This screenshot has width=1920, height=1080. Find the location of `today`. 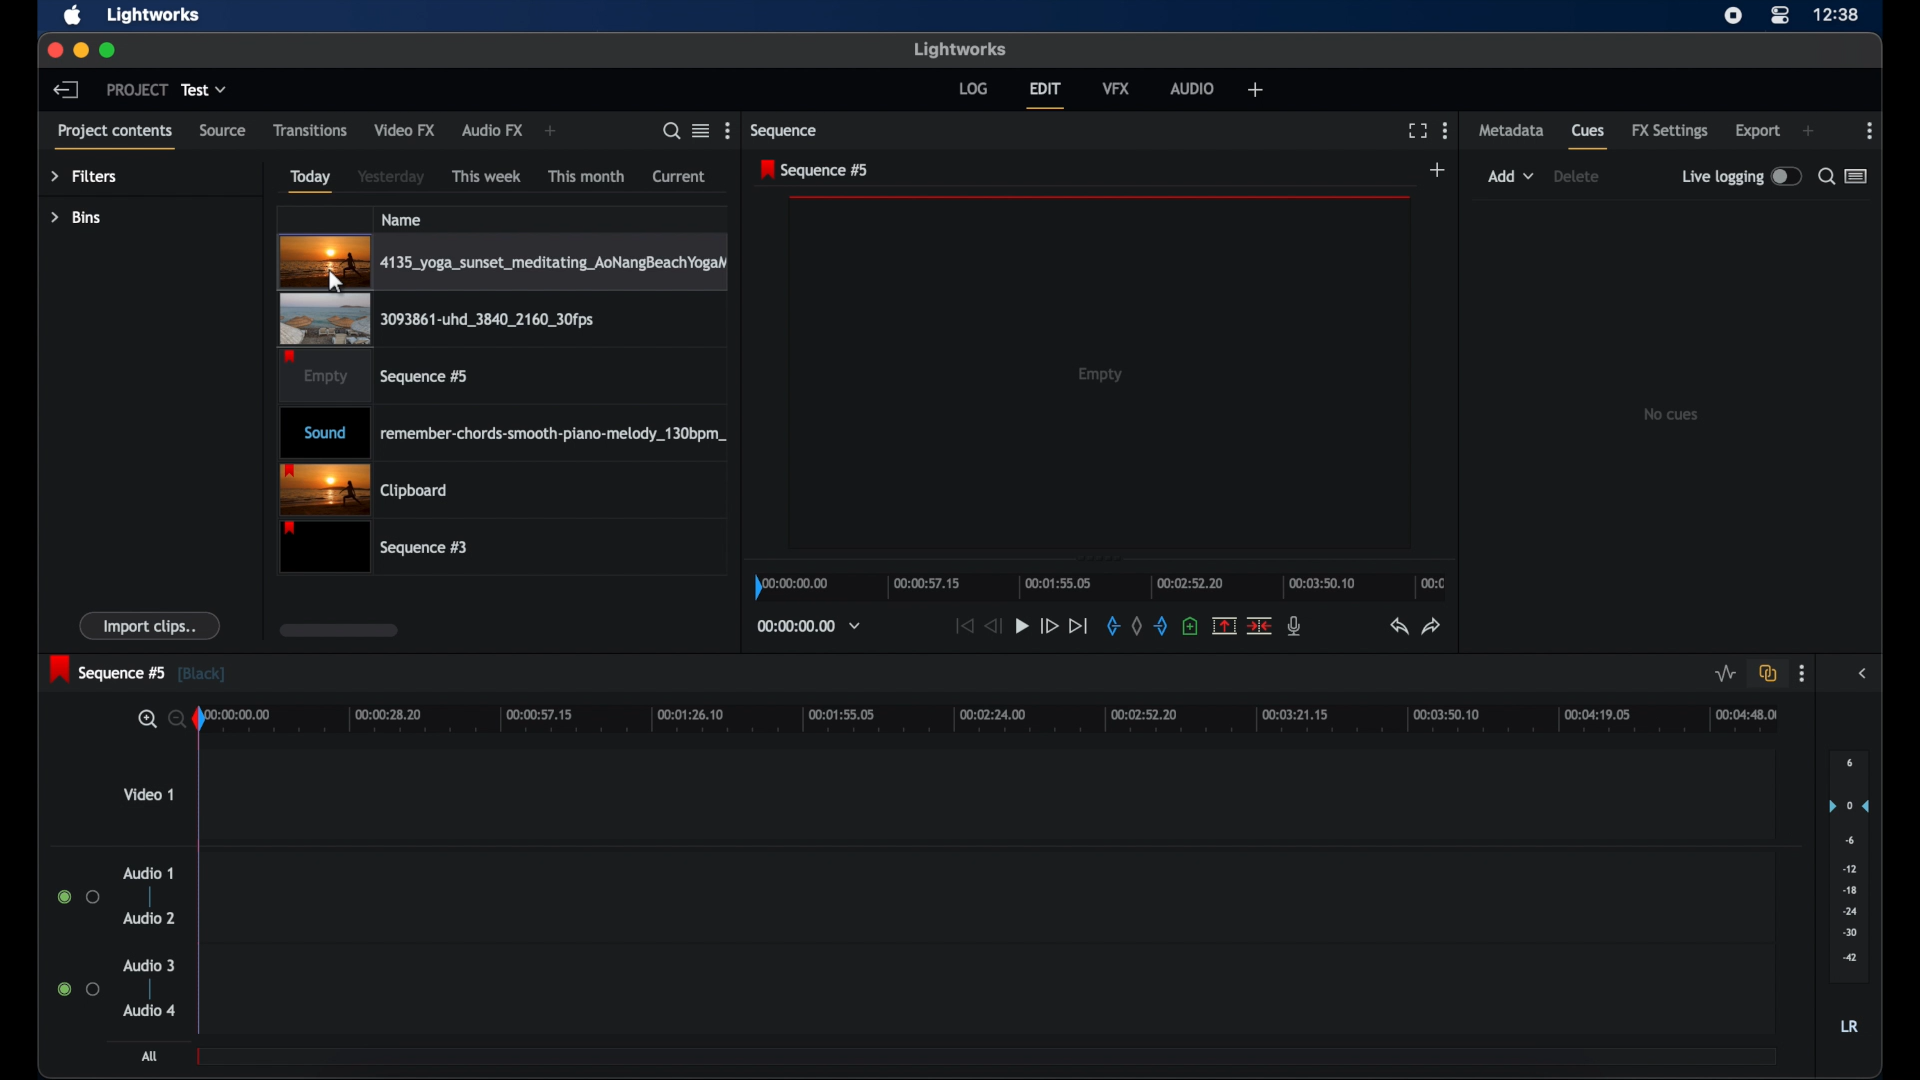

today is located at coordinates (311, 181).